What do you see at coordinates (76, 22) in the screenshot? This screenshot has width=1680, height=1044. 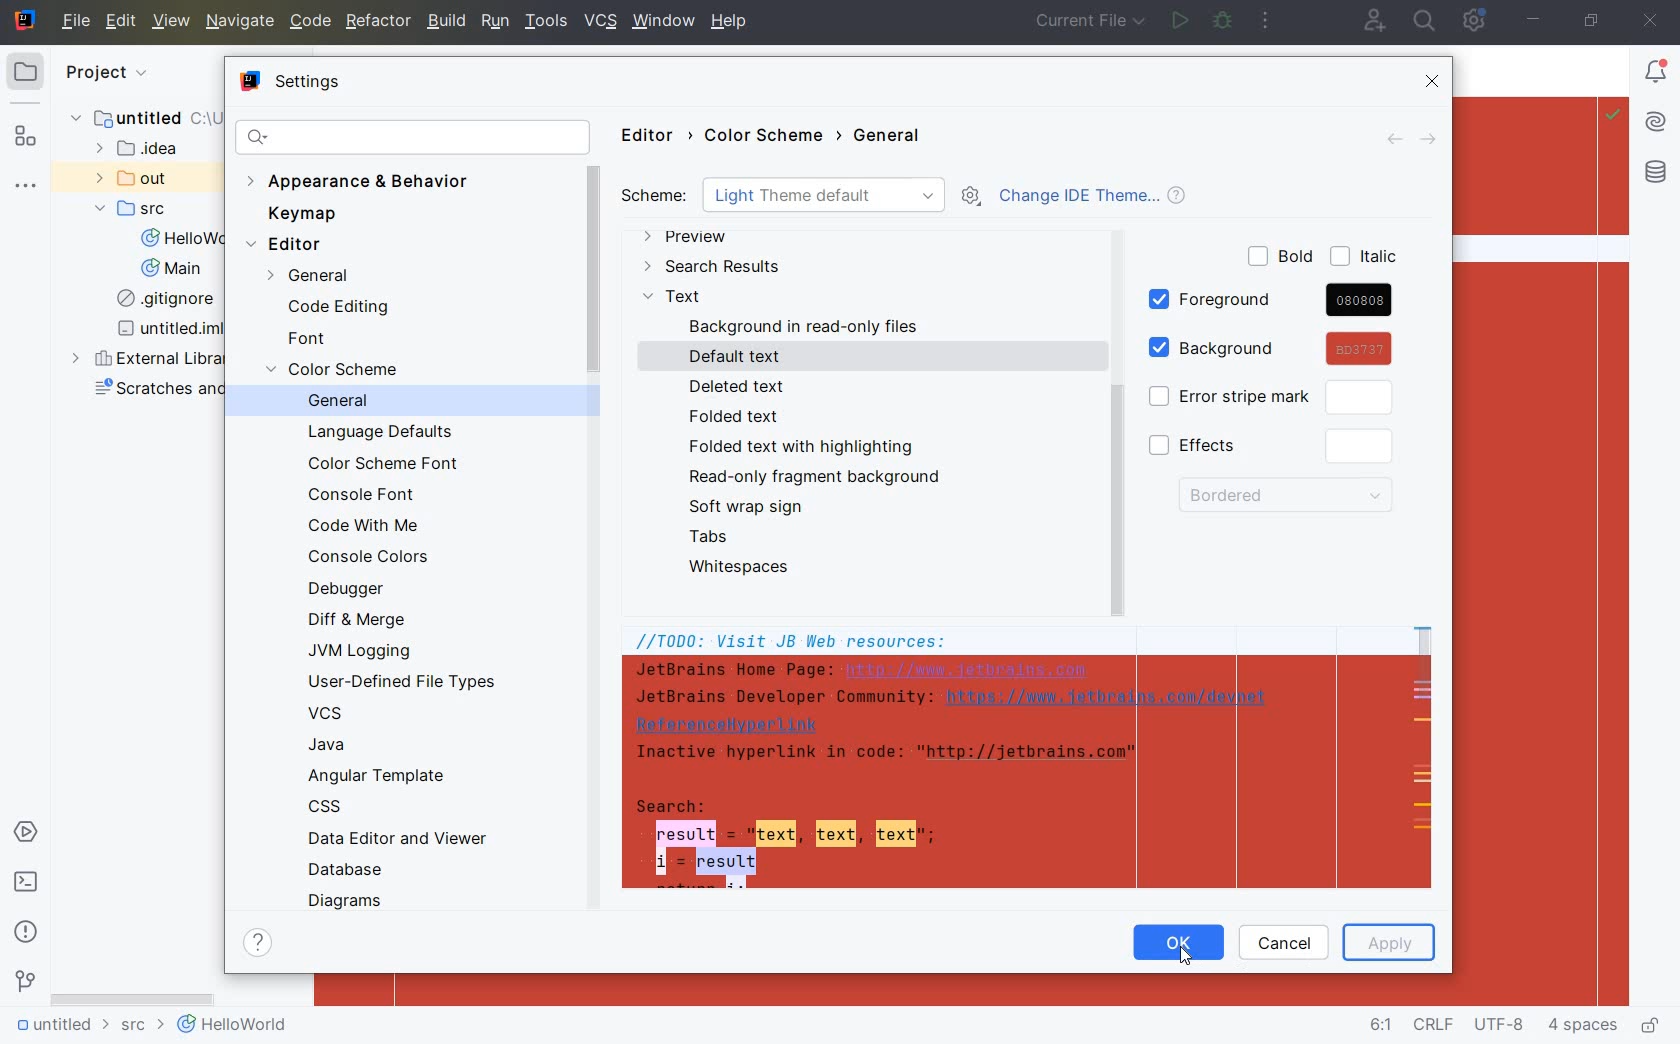 I see `file` at bounding box center [76, 22].